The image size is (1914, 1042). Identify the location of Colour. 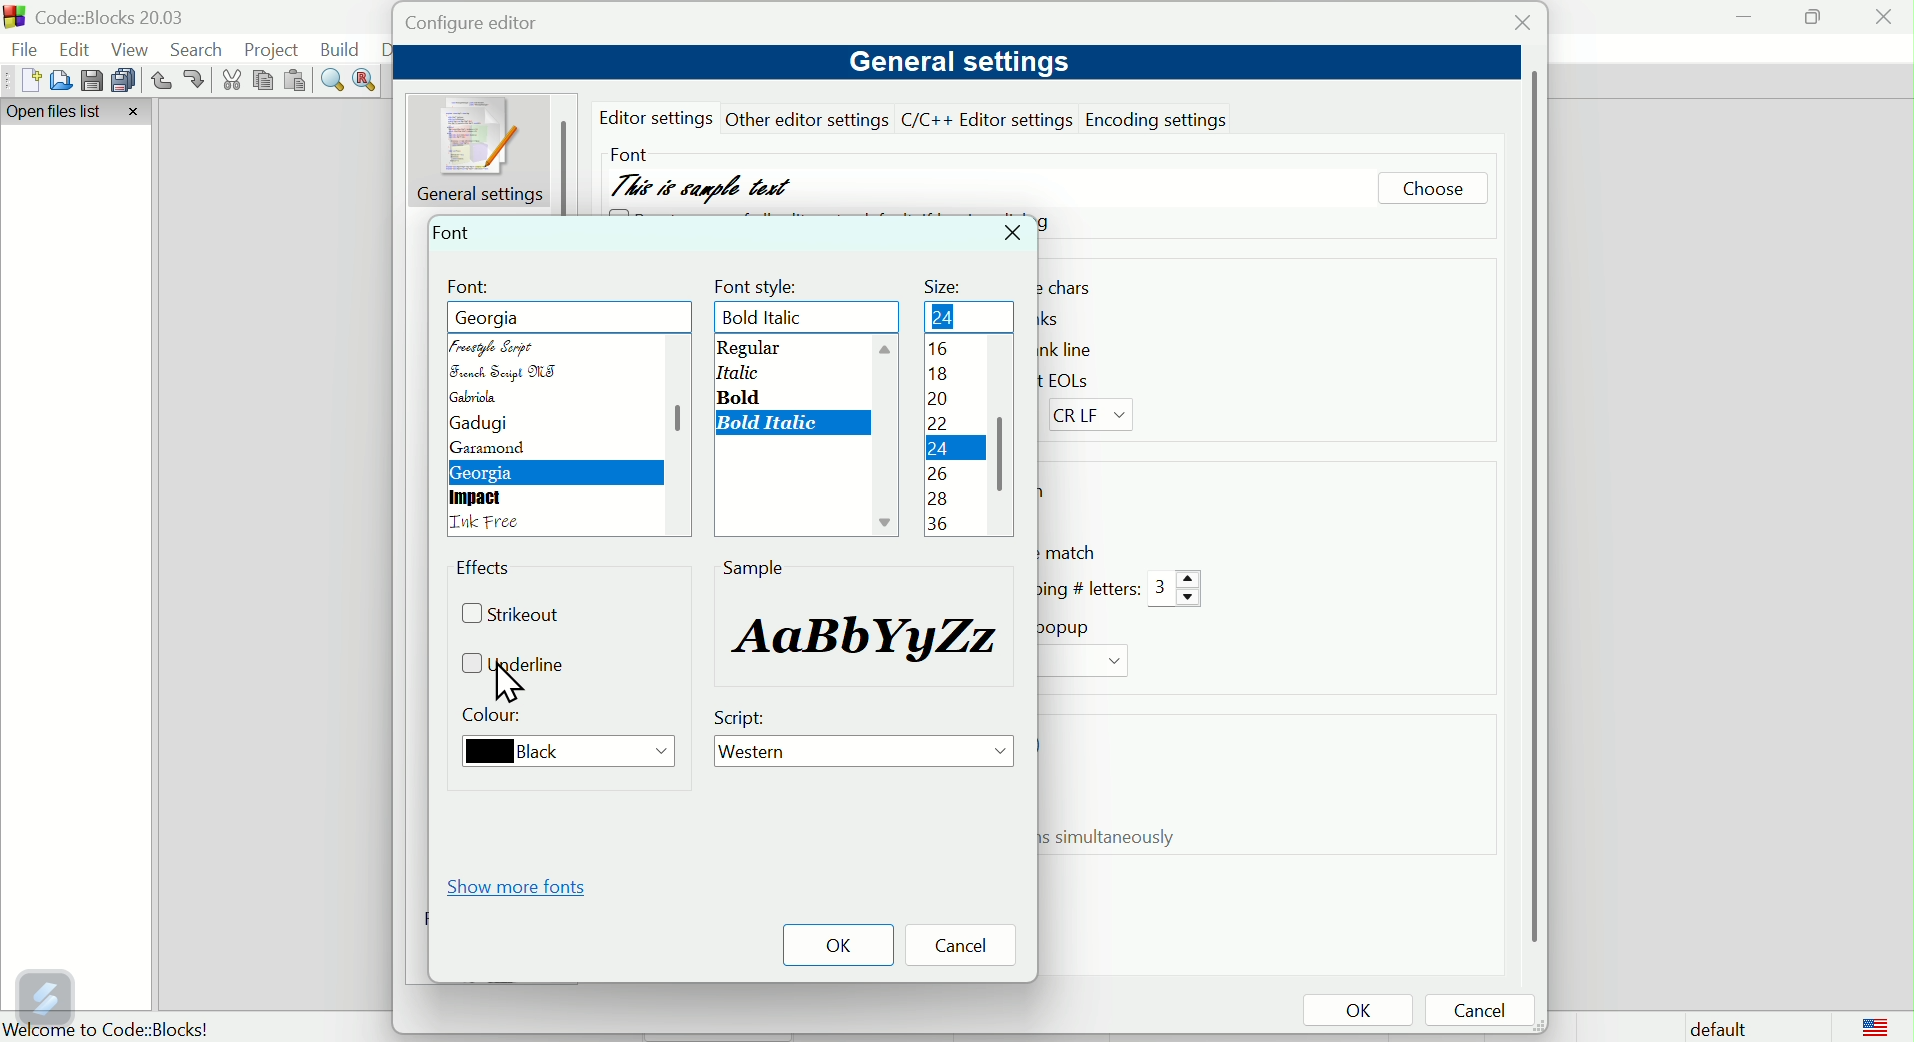
(497, 718).